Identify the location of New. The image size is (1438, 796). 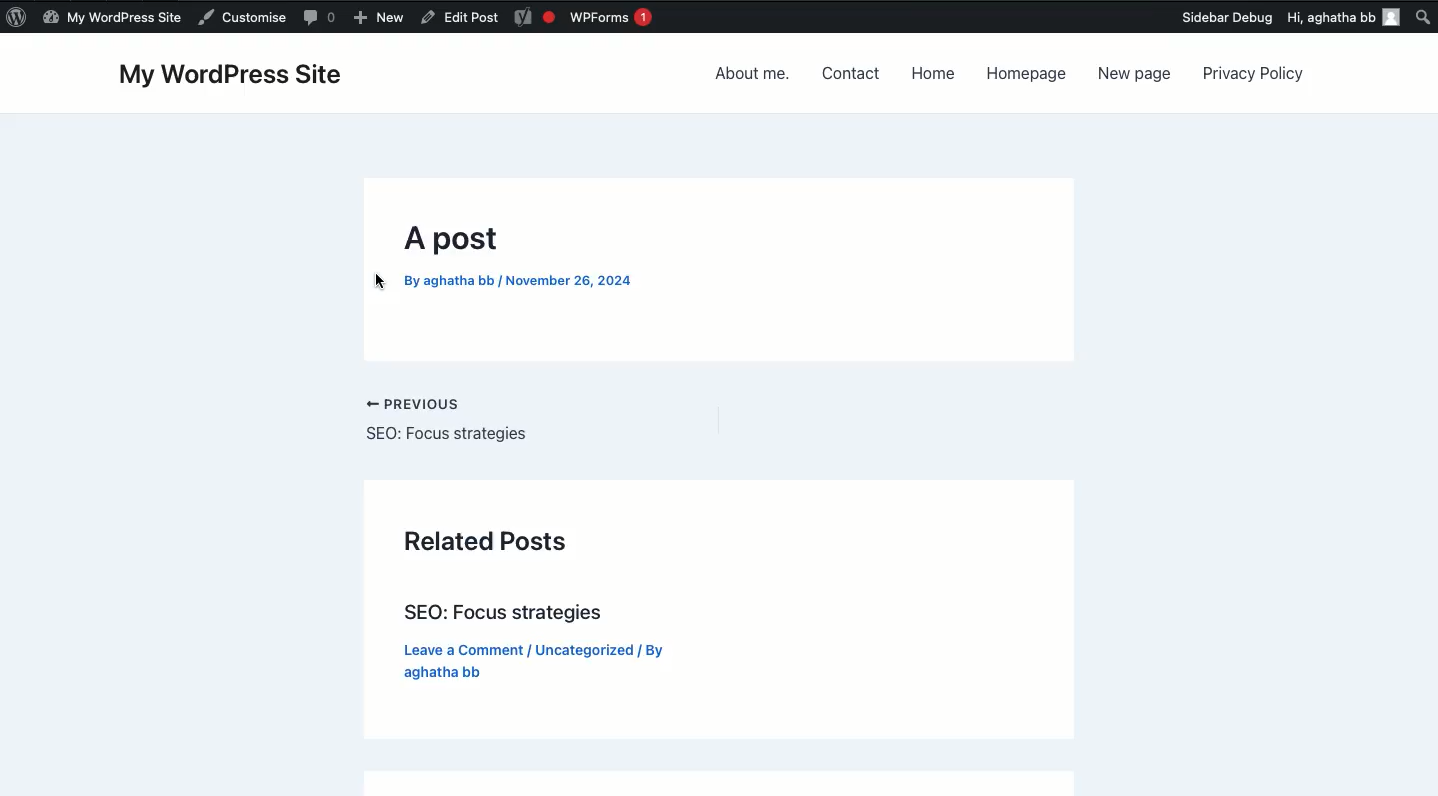
(321, 18).